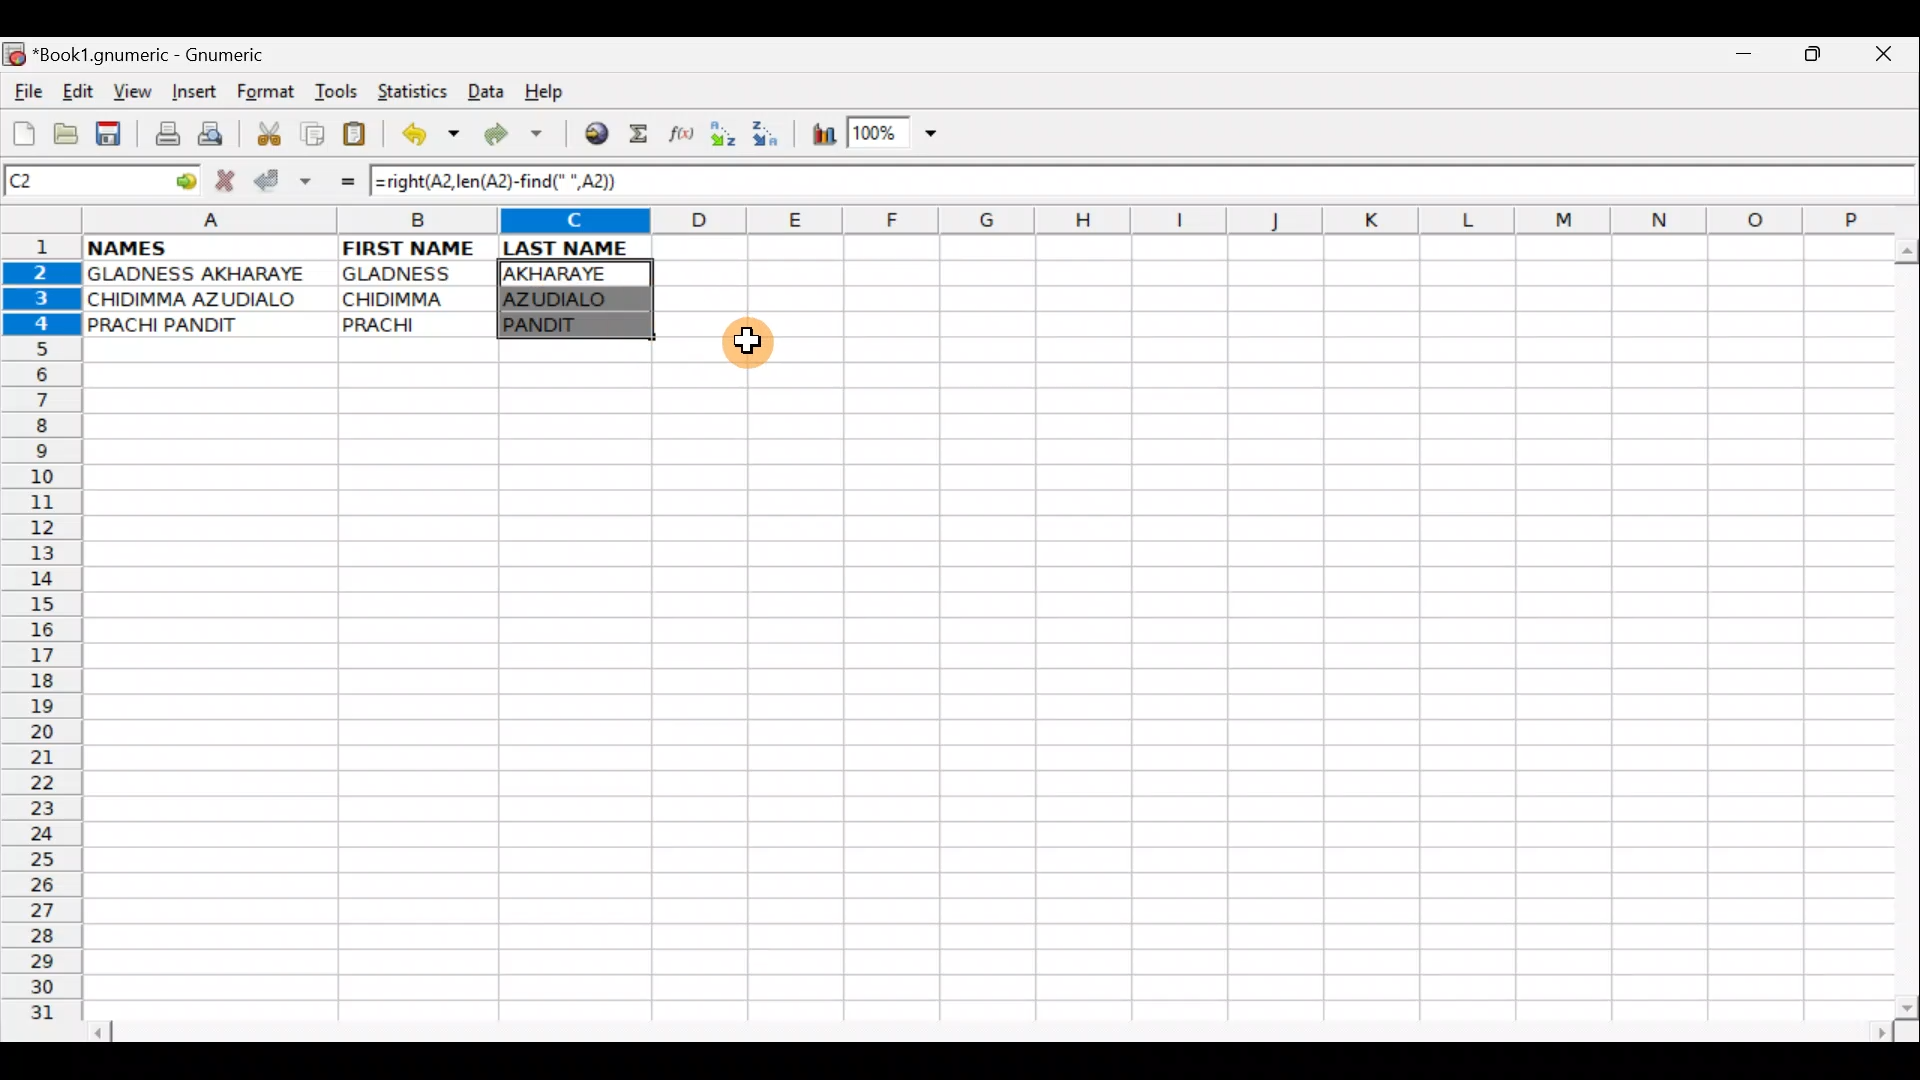  I want to click on Cell name C2, so click(80, 182).